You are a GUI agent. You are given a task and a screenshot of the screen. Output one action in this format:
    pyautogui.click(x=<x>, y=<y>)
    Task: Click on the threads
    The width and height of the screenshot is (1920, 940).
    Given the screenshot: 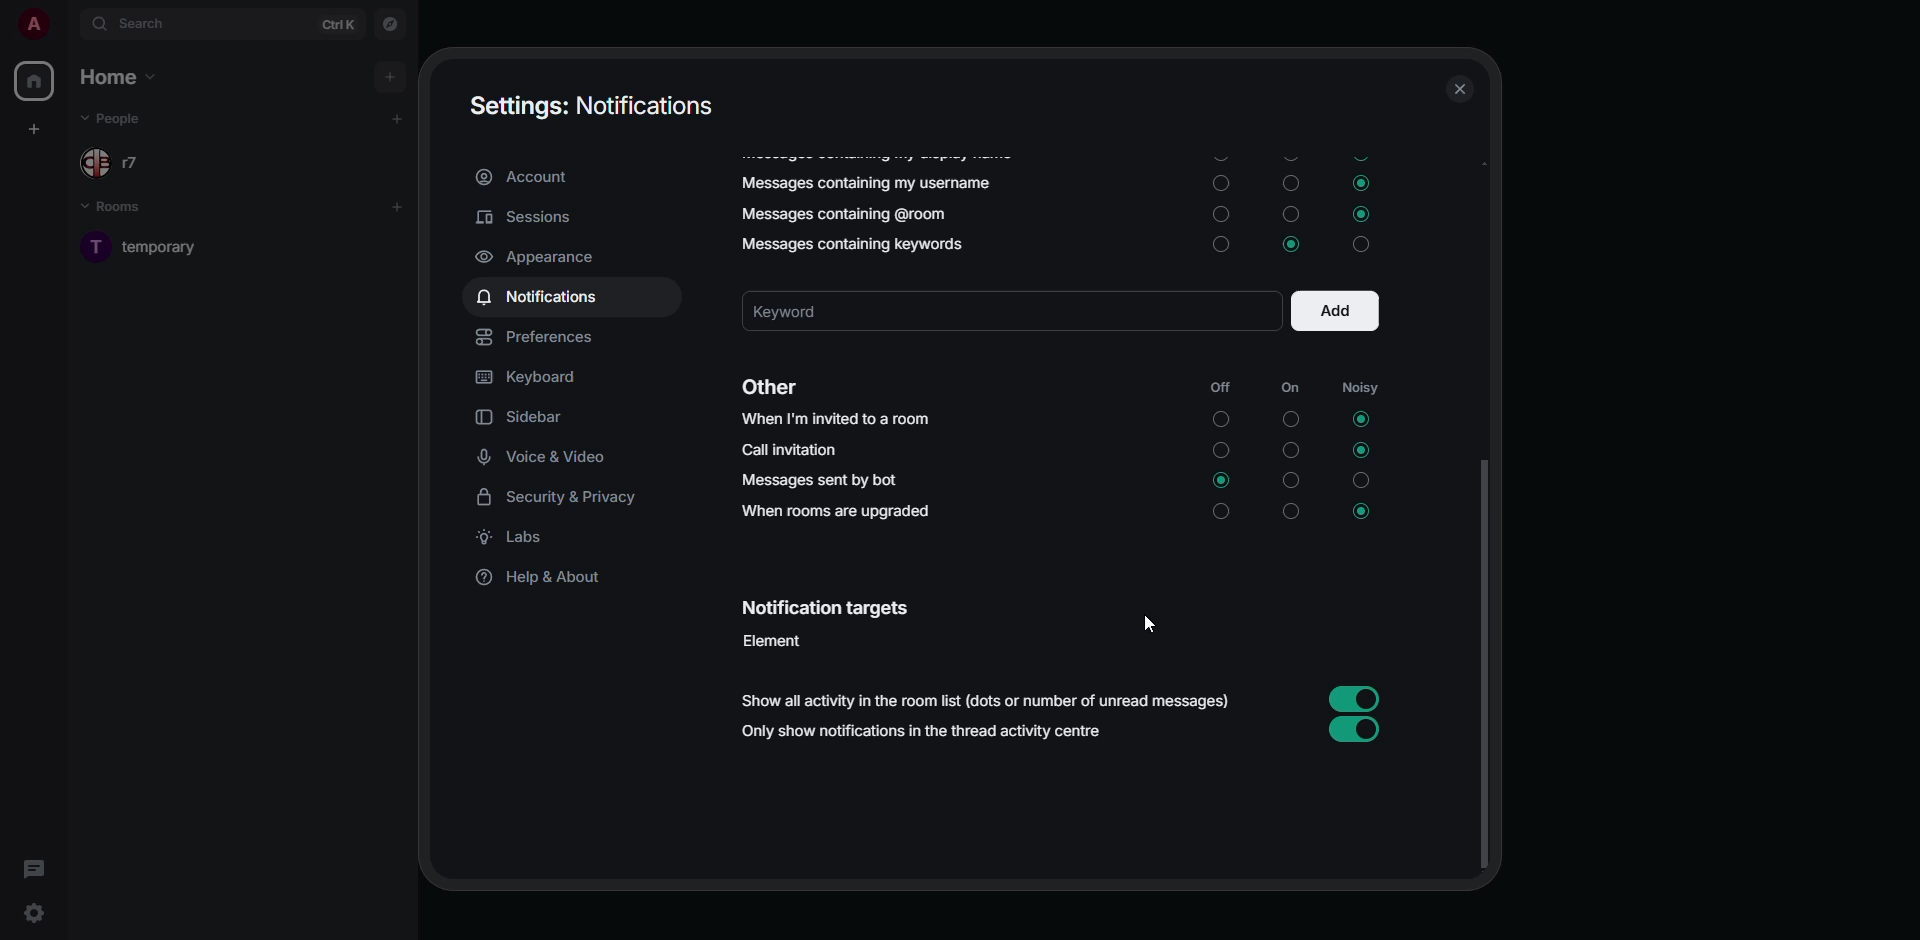 What is the action you would take?
    pyautogui.click(x=34, y=869)
    